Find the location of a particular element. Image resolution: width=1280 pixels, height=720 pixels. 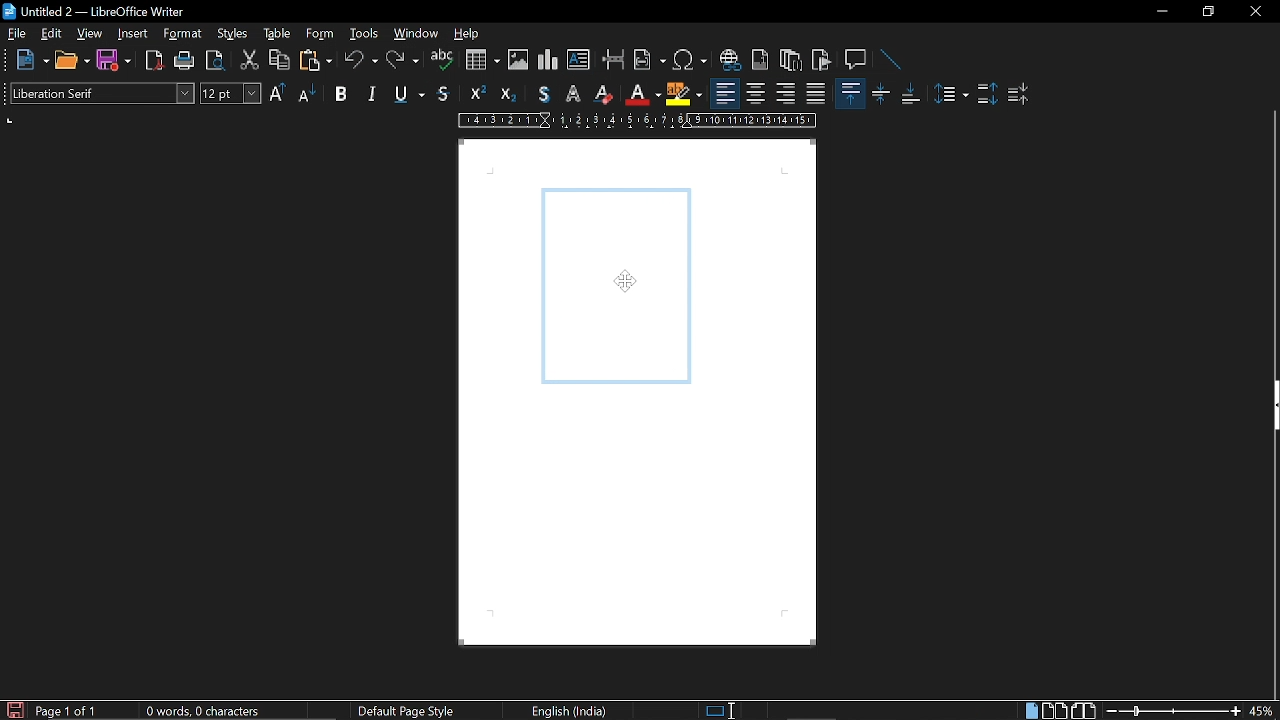

form is located at coordinates (321, 35).